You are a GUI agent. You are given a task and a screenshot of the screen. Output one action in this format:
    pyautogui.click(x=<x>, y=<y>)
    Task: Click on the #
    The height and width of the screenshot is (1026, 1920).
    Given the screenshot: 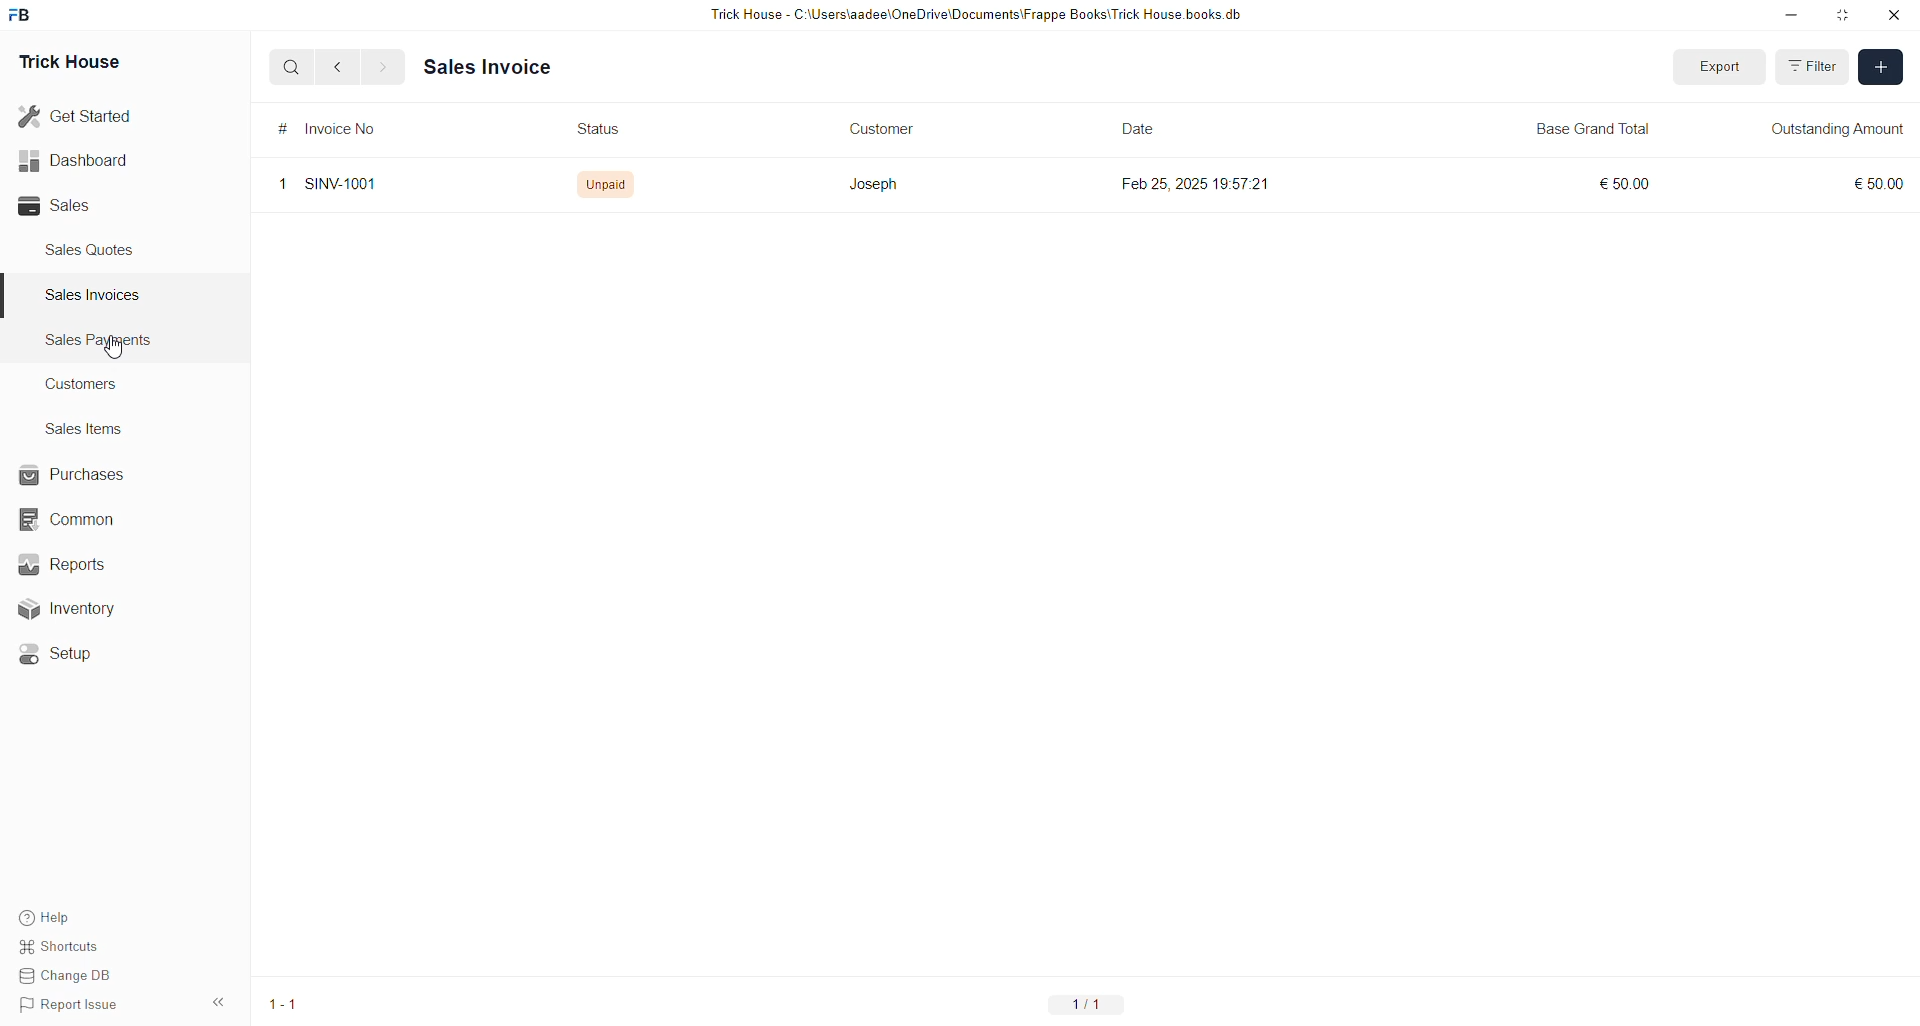 What is the action you would take?
    pyautogui.click(x=282, y=128)
    